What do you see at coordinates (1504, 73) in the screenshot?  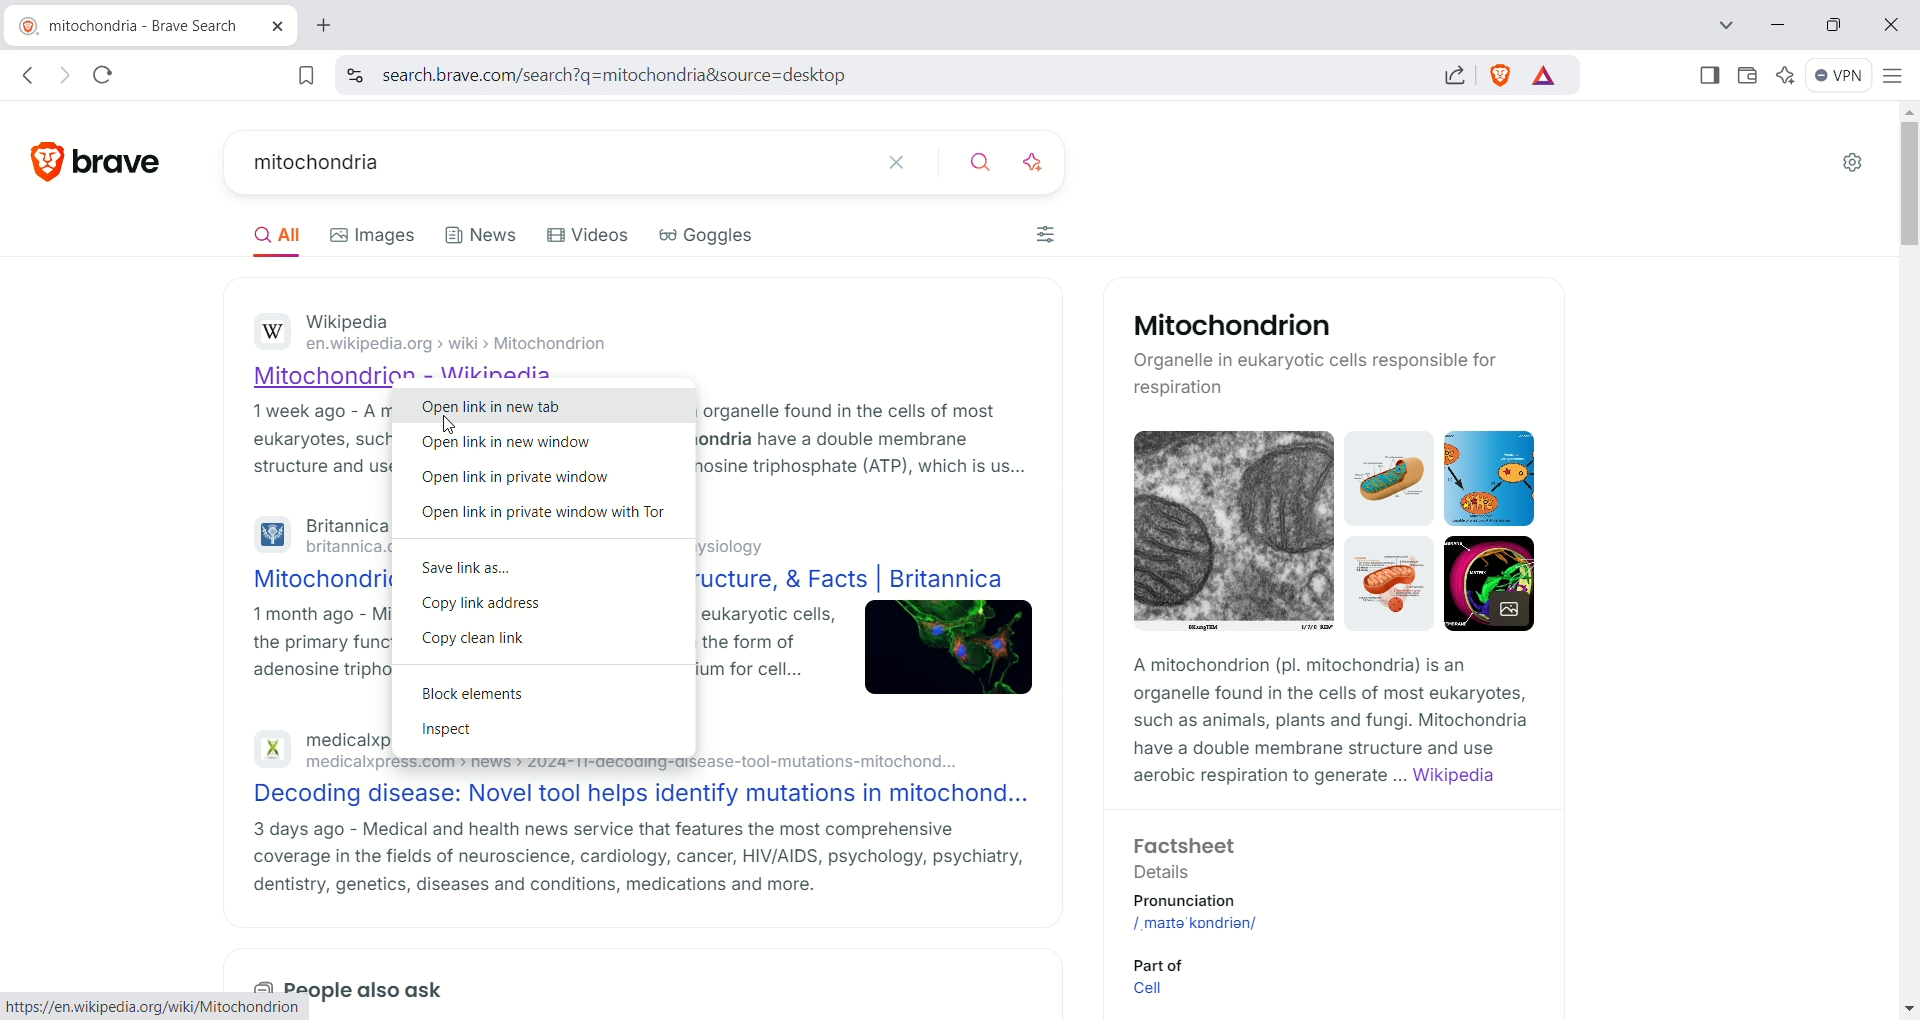 I see `shield` at bounding box center [1504, 73].